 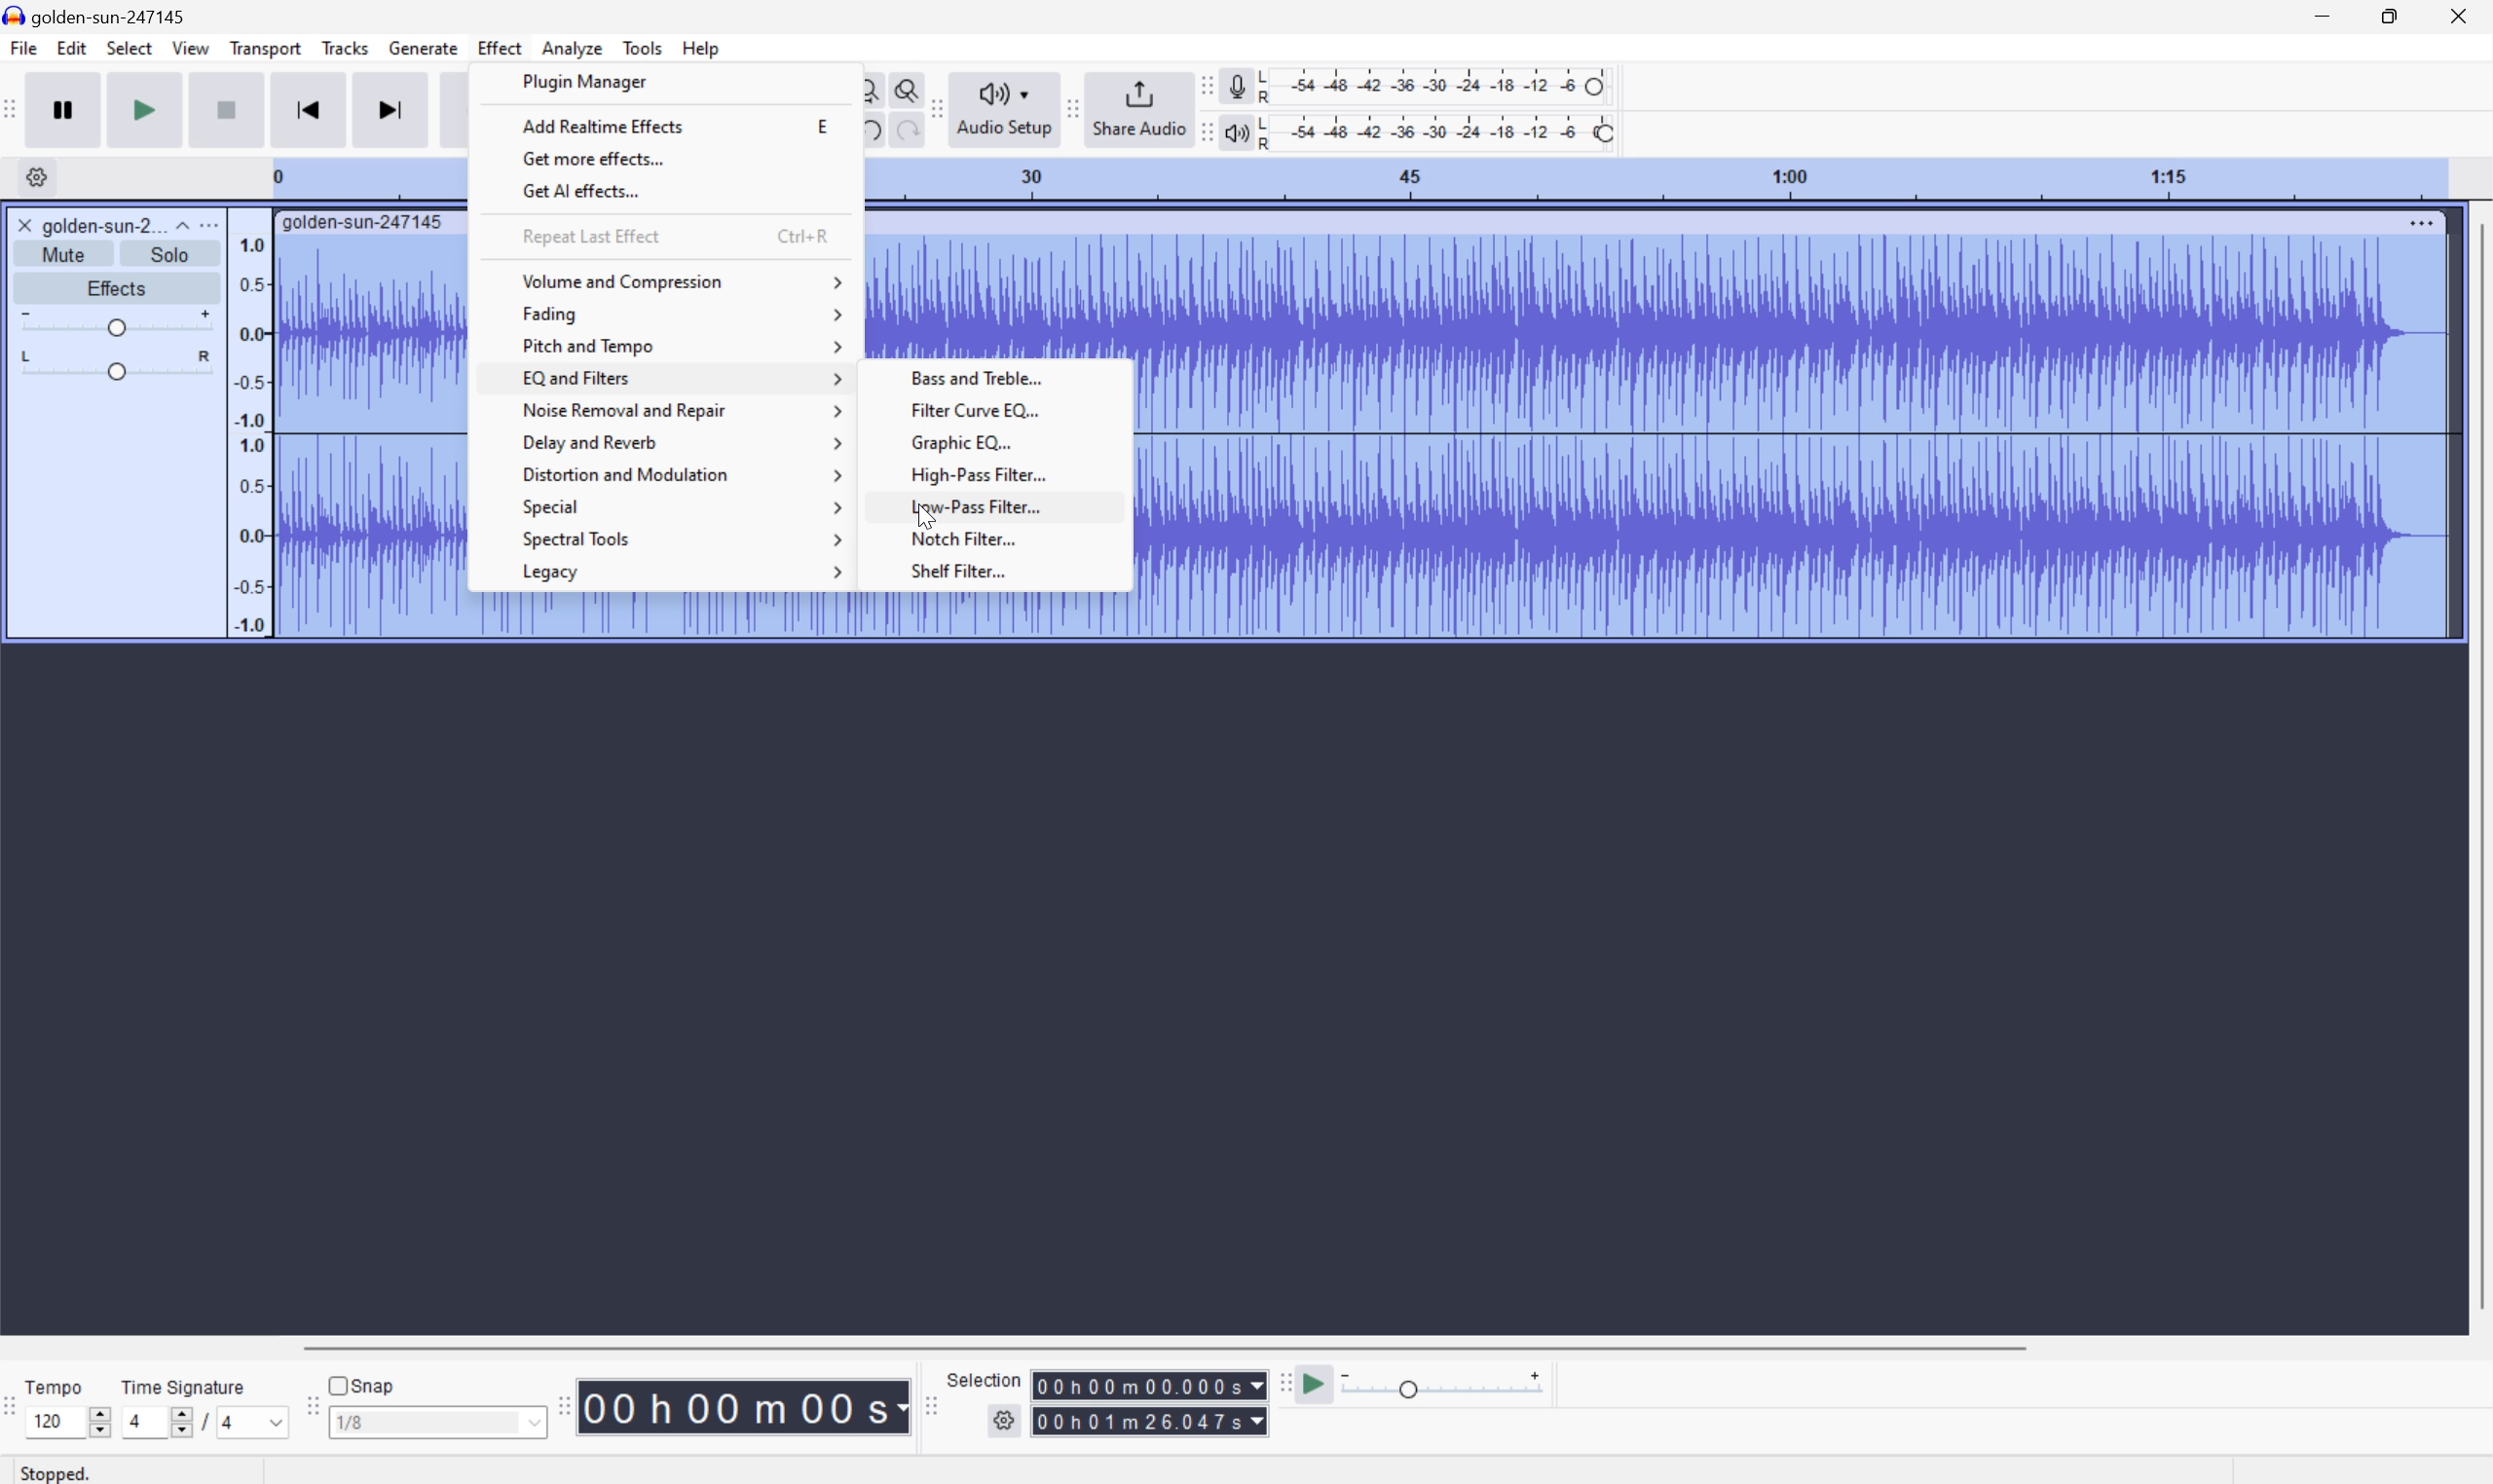 I want to click on Add realtime effects, so click(x=603, y=126).